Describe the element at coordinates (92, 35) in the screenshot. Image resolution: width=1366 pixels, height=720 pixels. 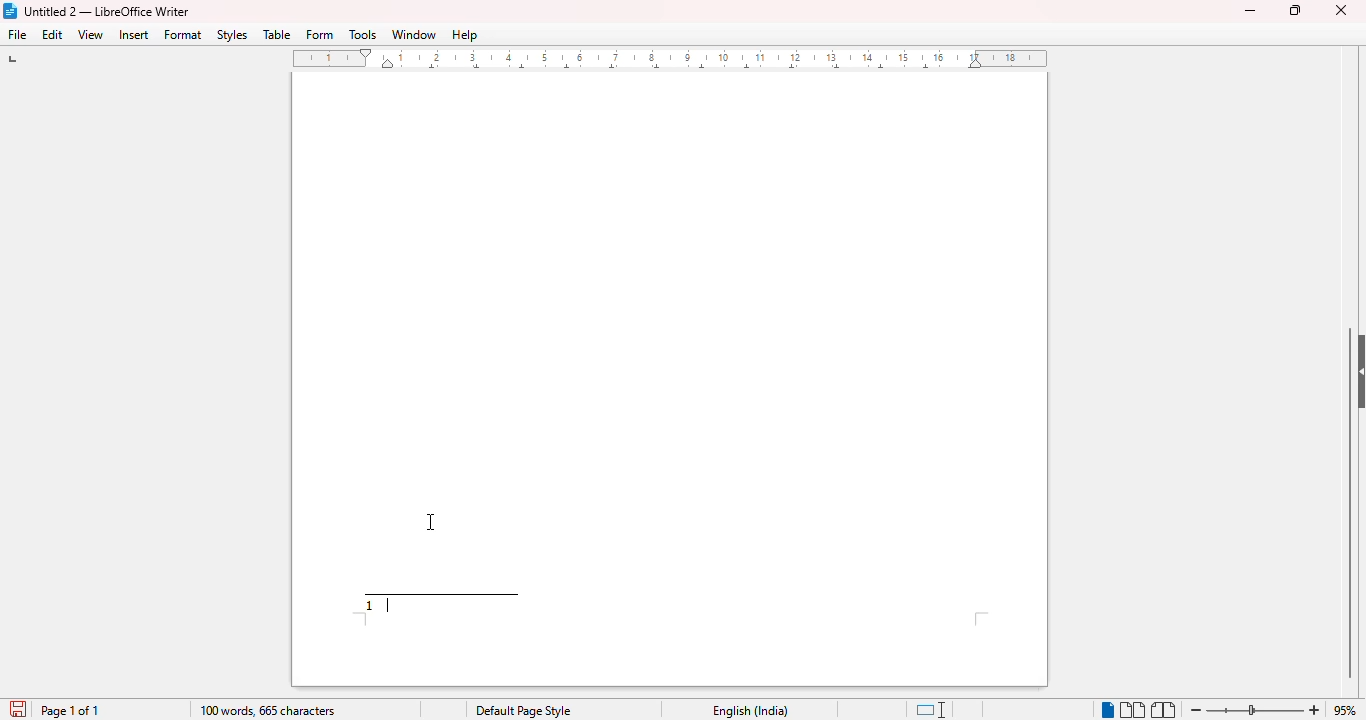
I see `view` at that location.